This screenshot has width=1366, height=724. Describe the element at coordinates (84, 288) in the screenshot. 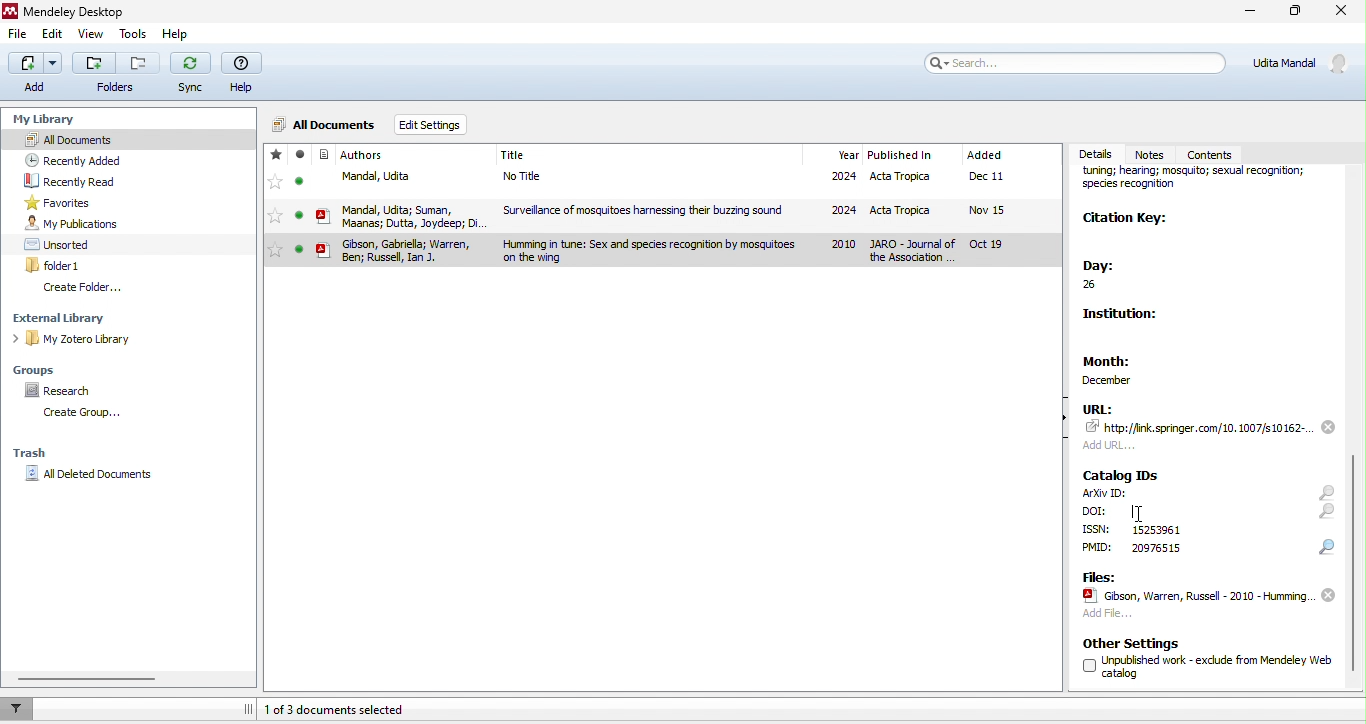

I see `create folder` at that location.